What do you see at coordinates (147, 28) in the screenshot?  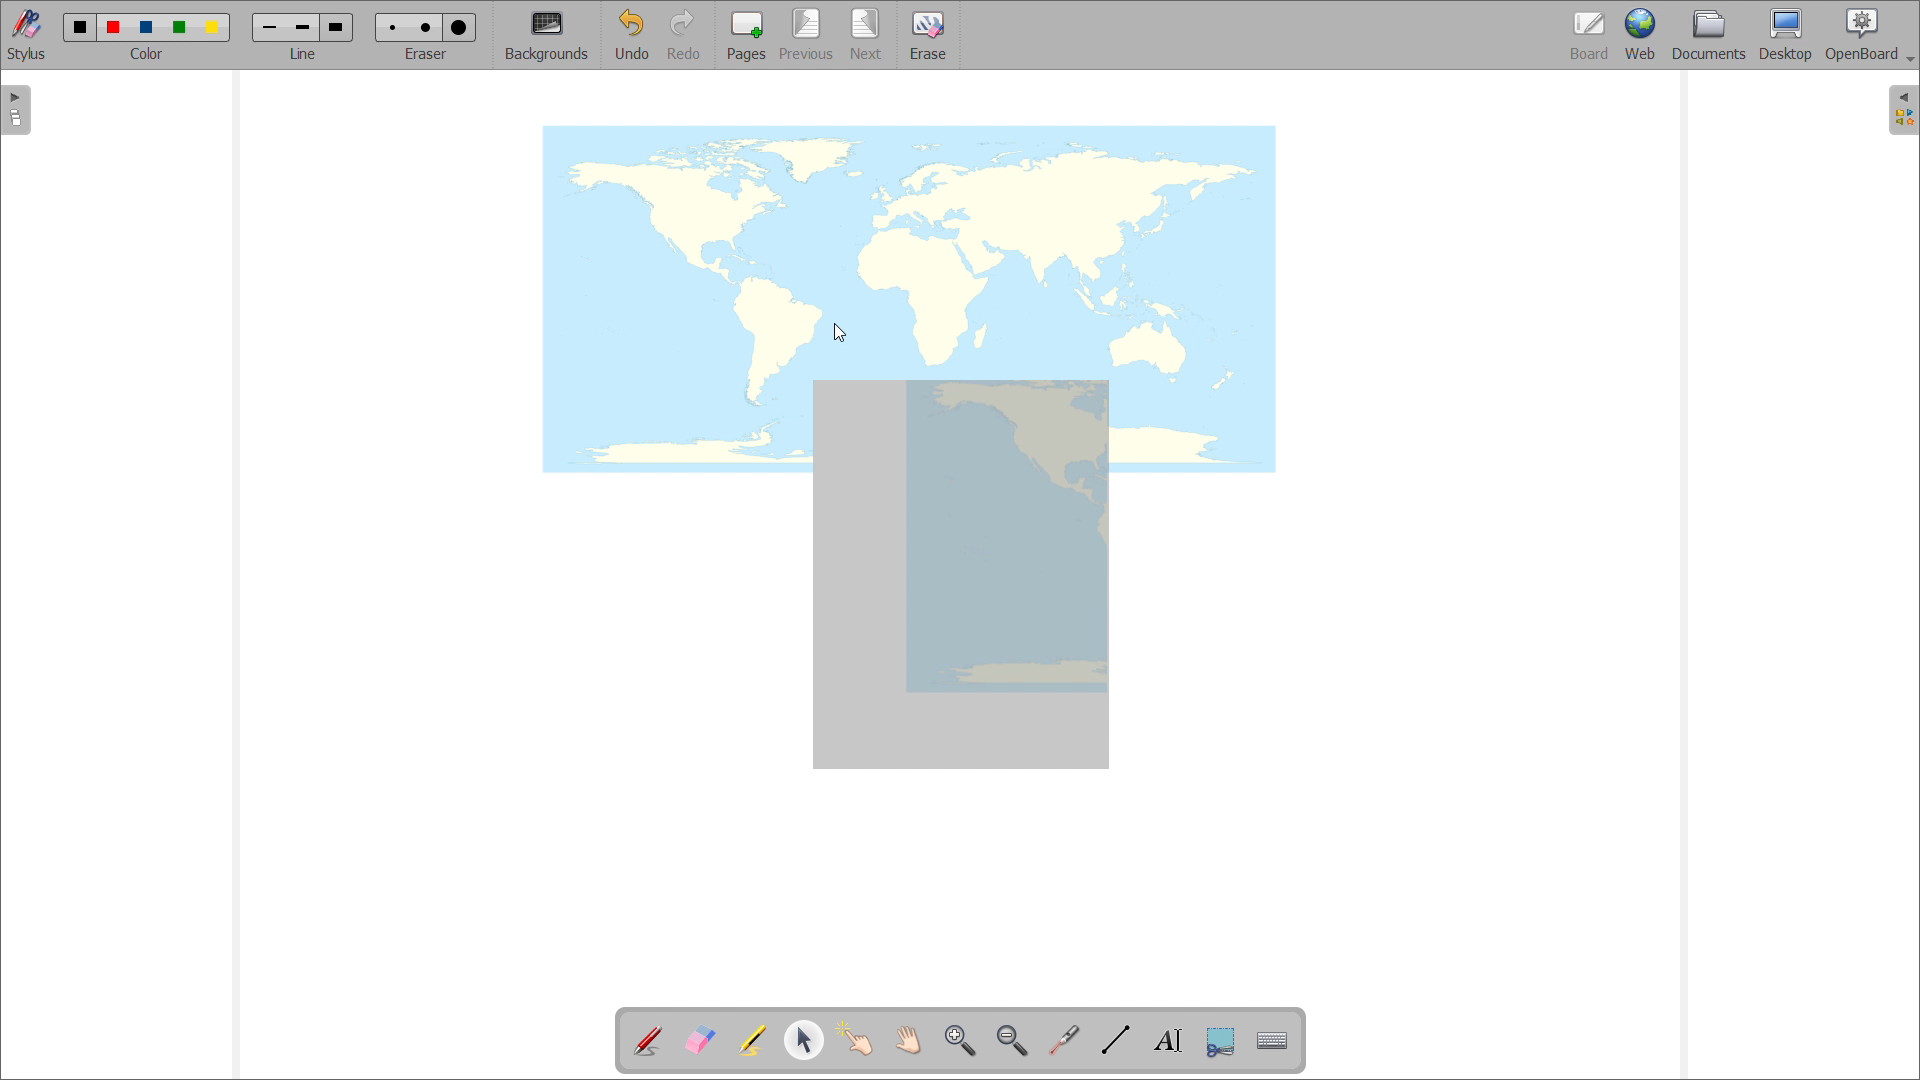 I see `blue` at bounding box center [147, 28].